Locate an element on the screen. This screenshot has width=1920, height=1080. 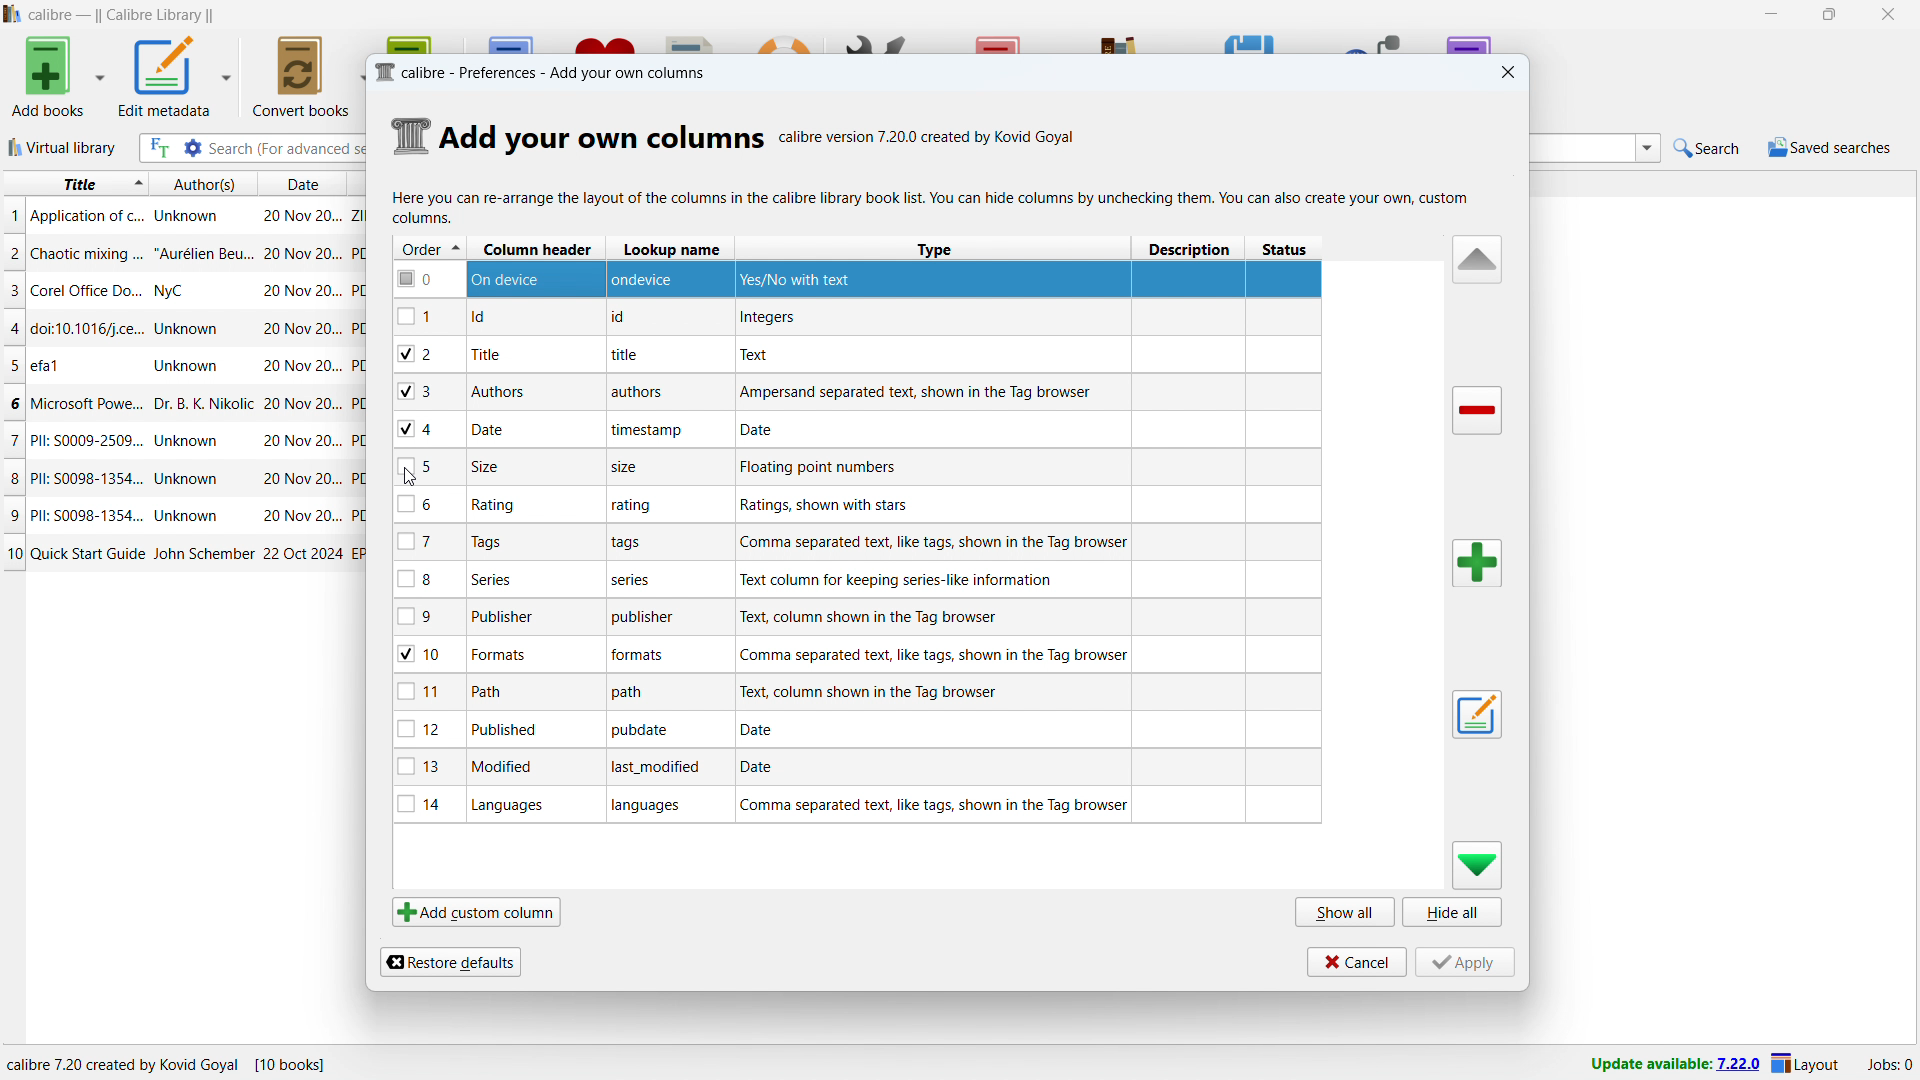
5 is located at coordinates (424, 467).